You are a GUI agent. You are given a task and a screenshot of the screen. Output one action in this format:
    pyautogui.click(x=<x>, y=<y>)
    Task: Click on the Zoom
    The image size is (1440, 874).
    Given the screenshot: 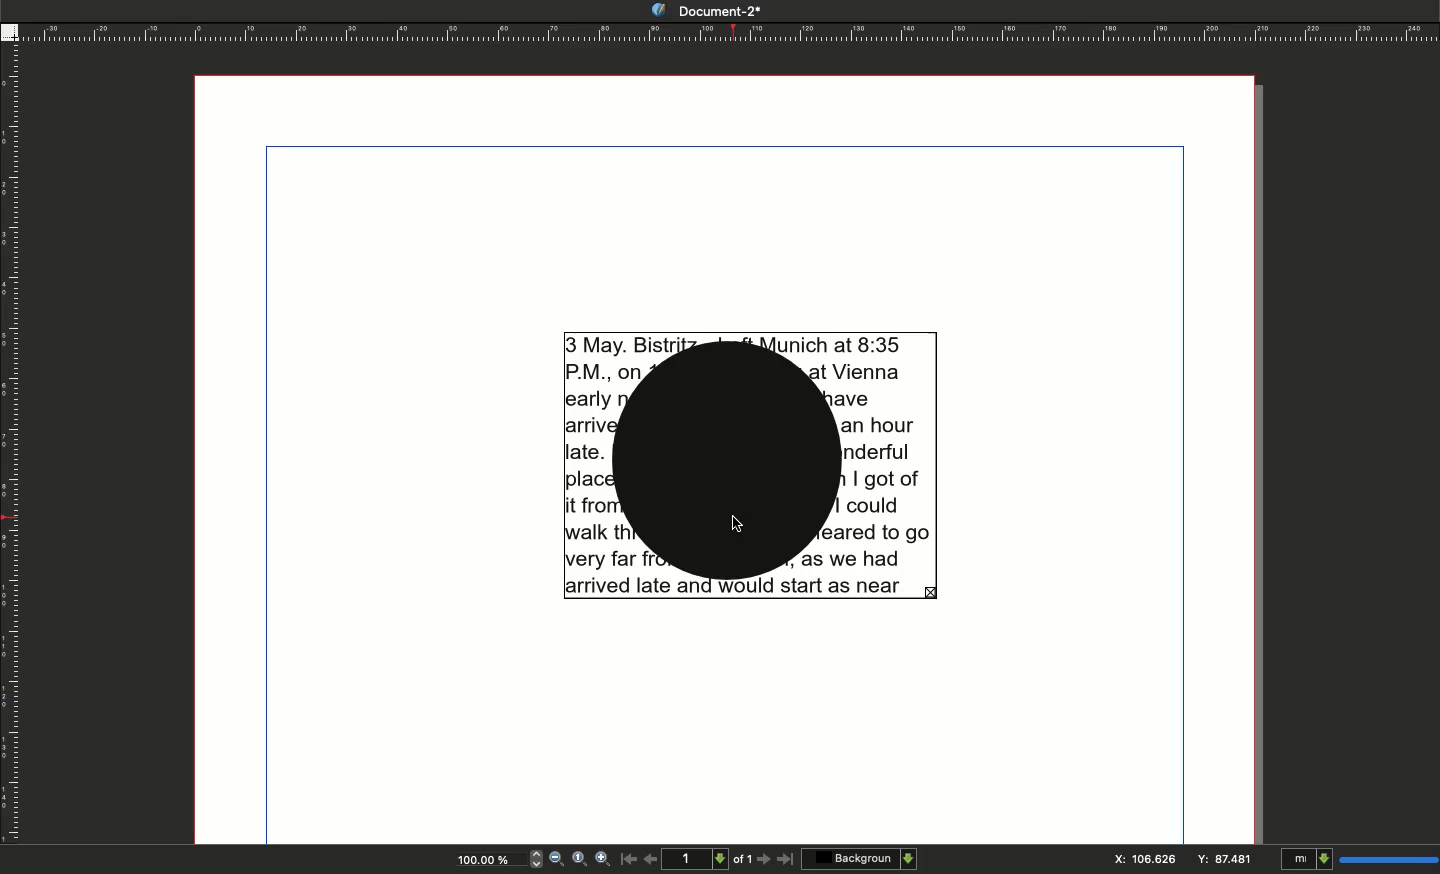 What is the action you would take?
    pyautogui.click(x=488, y=858)
    